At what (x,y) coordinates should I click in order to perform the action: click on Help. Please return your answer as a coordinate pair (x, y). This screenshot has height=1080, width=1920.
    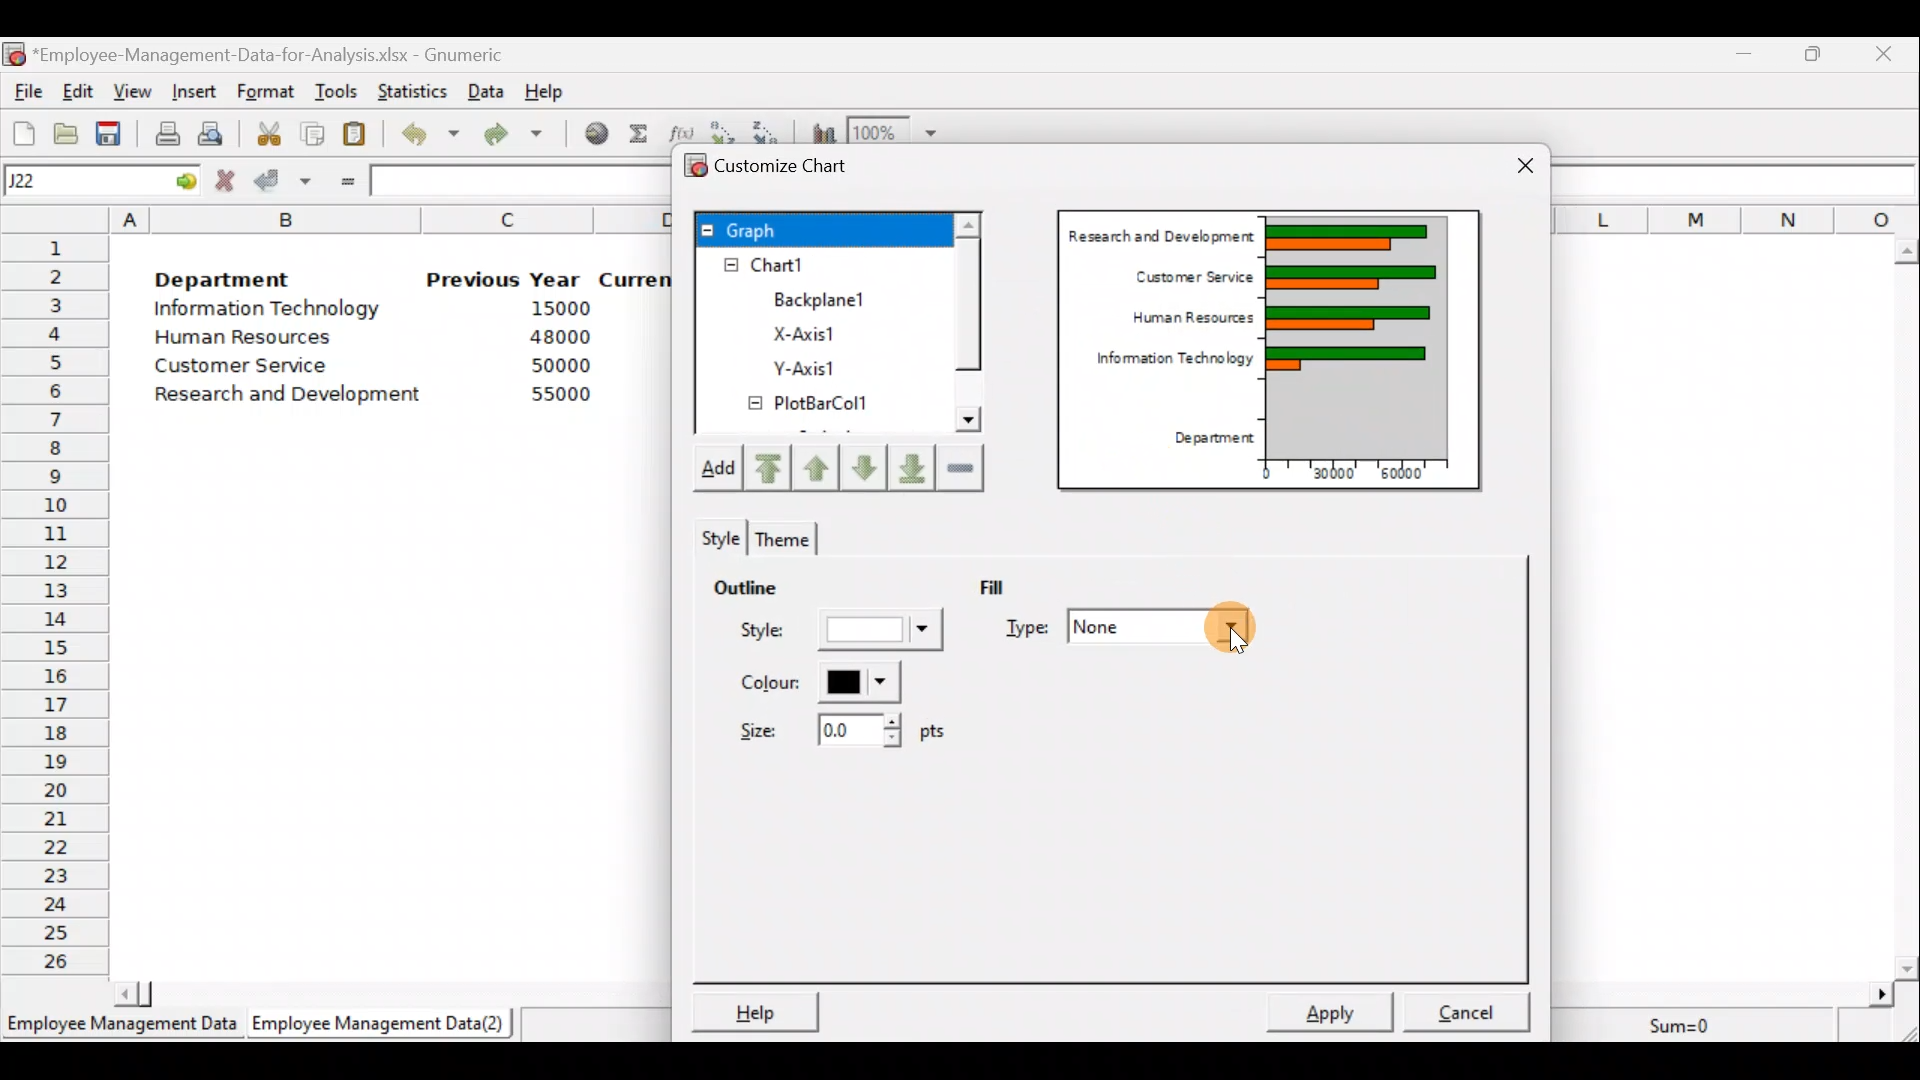
    Looking at the image, I should click on (545, 87).